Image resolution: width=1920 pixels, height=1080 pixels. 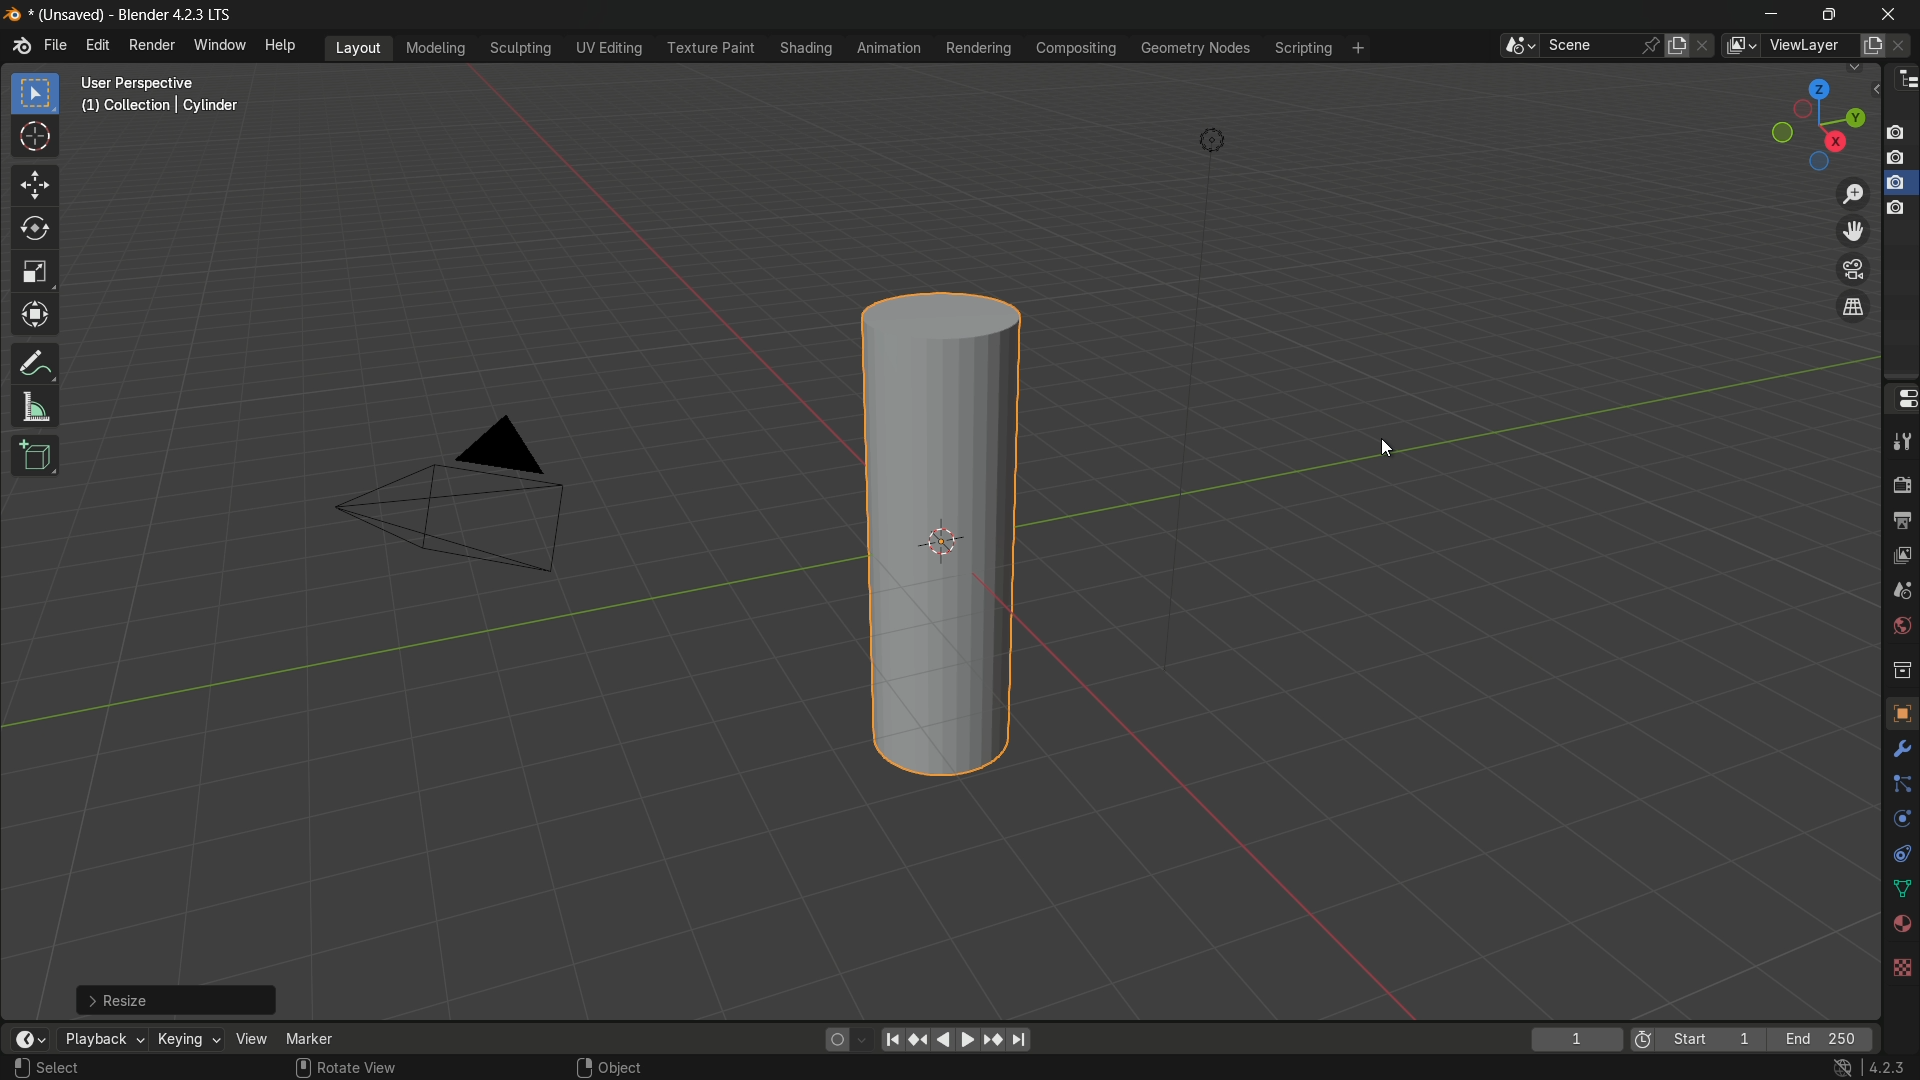 I want to click on auto keying, so click(x=832, y=1040).